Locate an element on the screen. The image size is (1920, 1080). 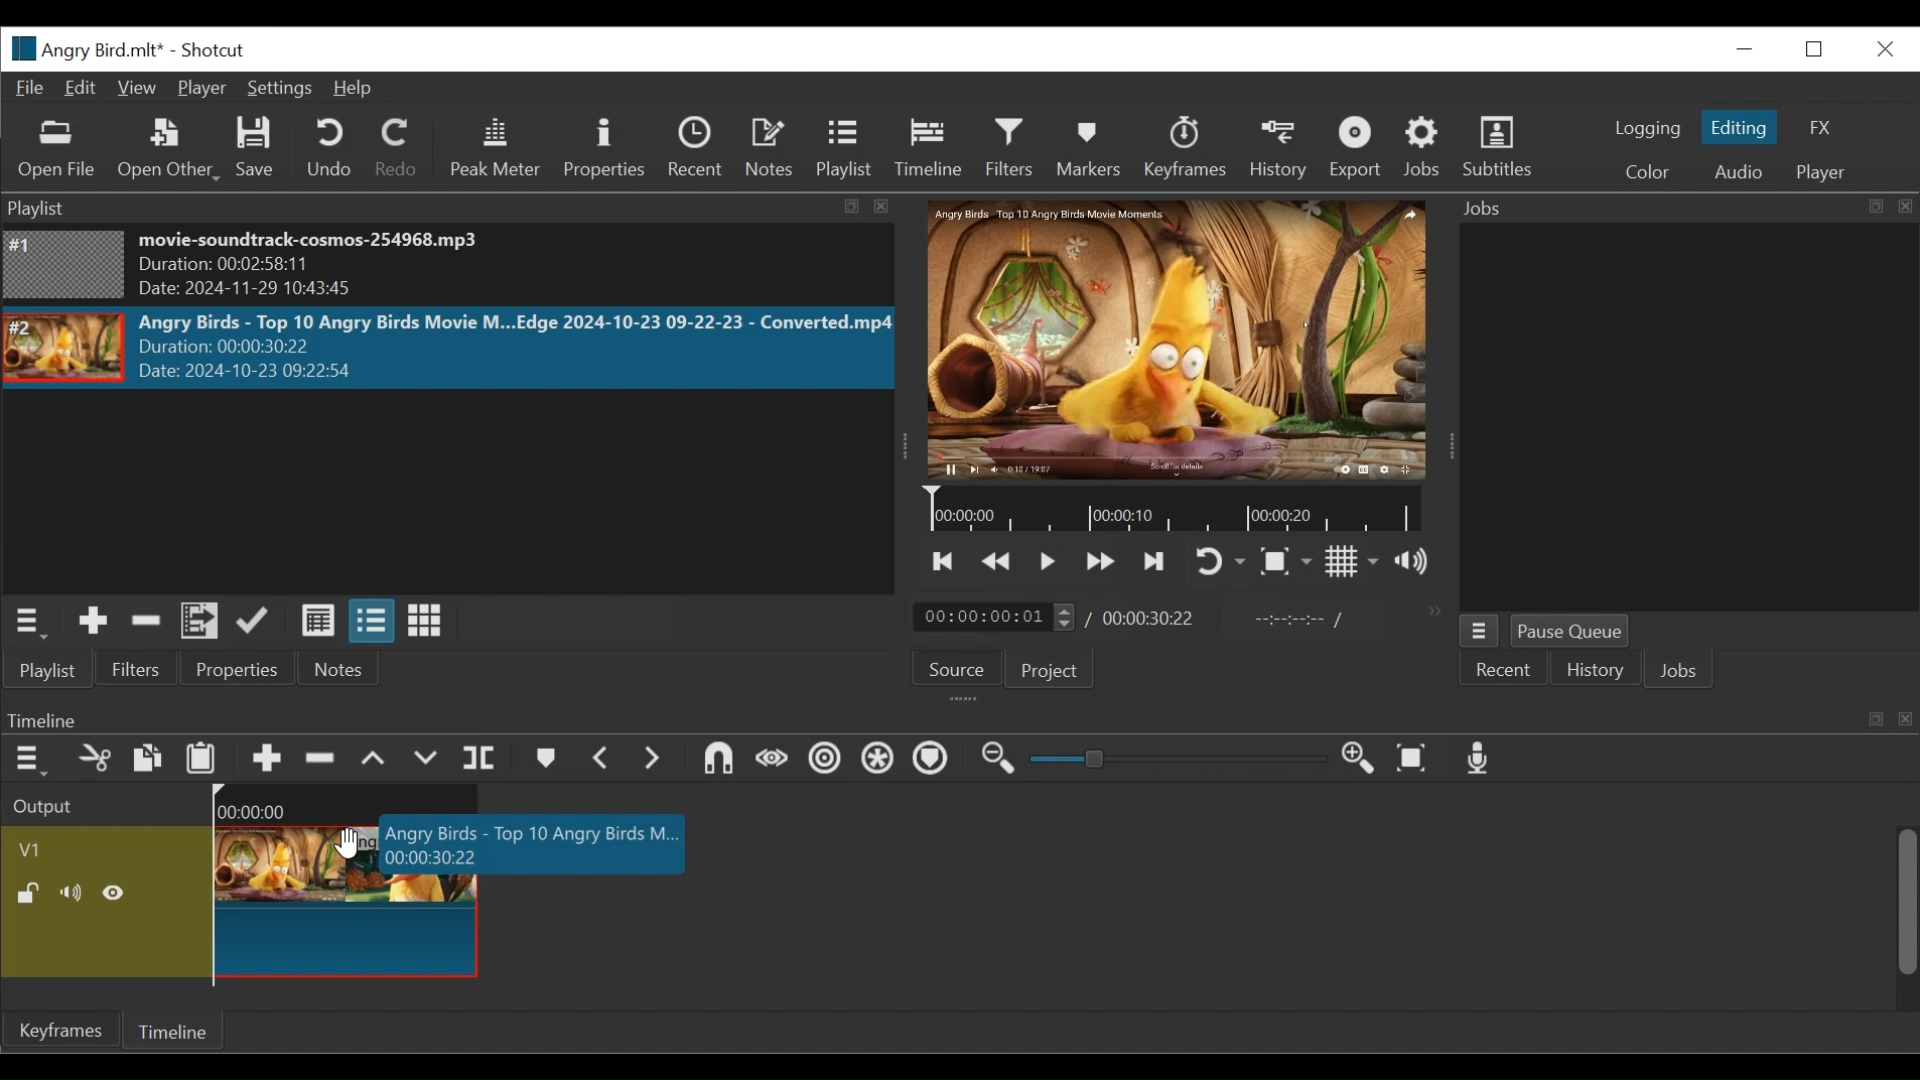
Timeline menu is located at coordinates (29, 761).